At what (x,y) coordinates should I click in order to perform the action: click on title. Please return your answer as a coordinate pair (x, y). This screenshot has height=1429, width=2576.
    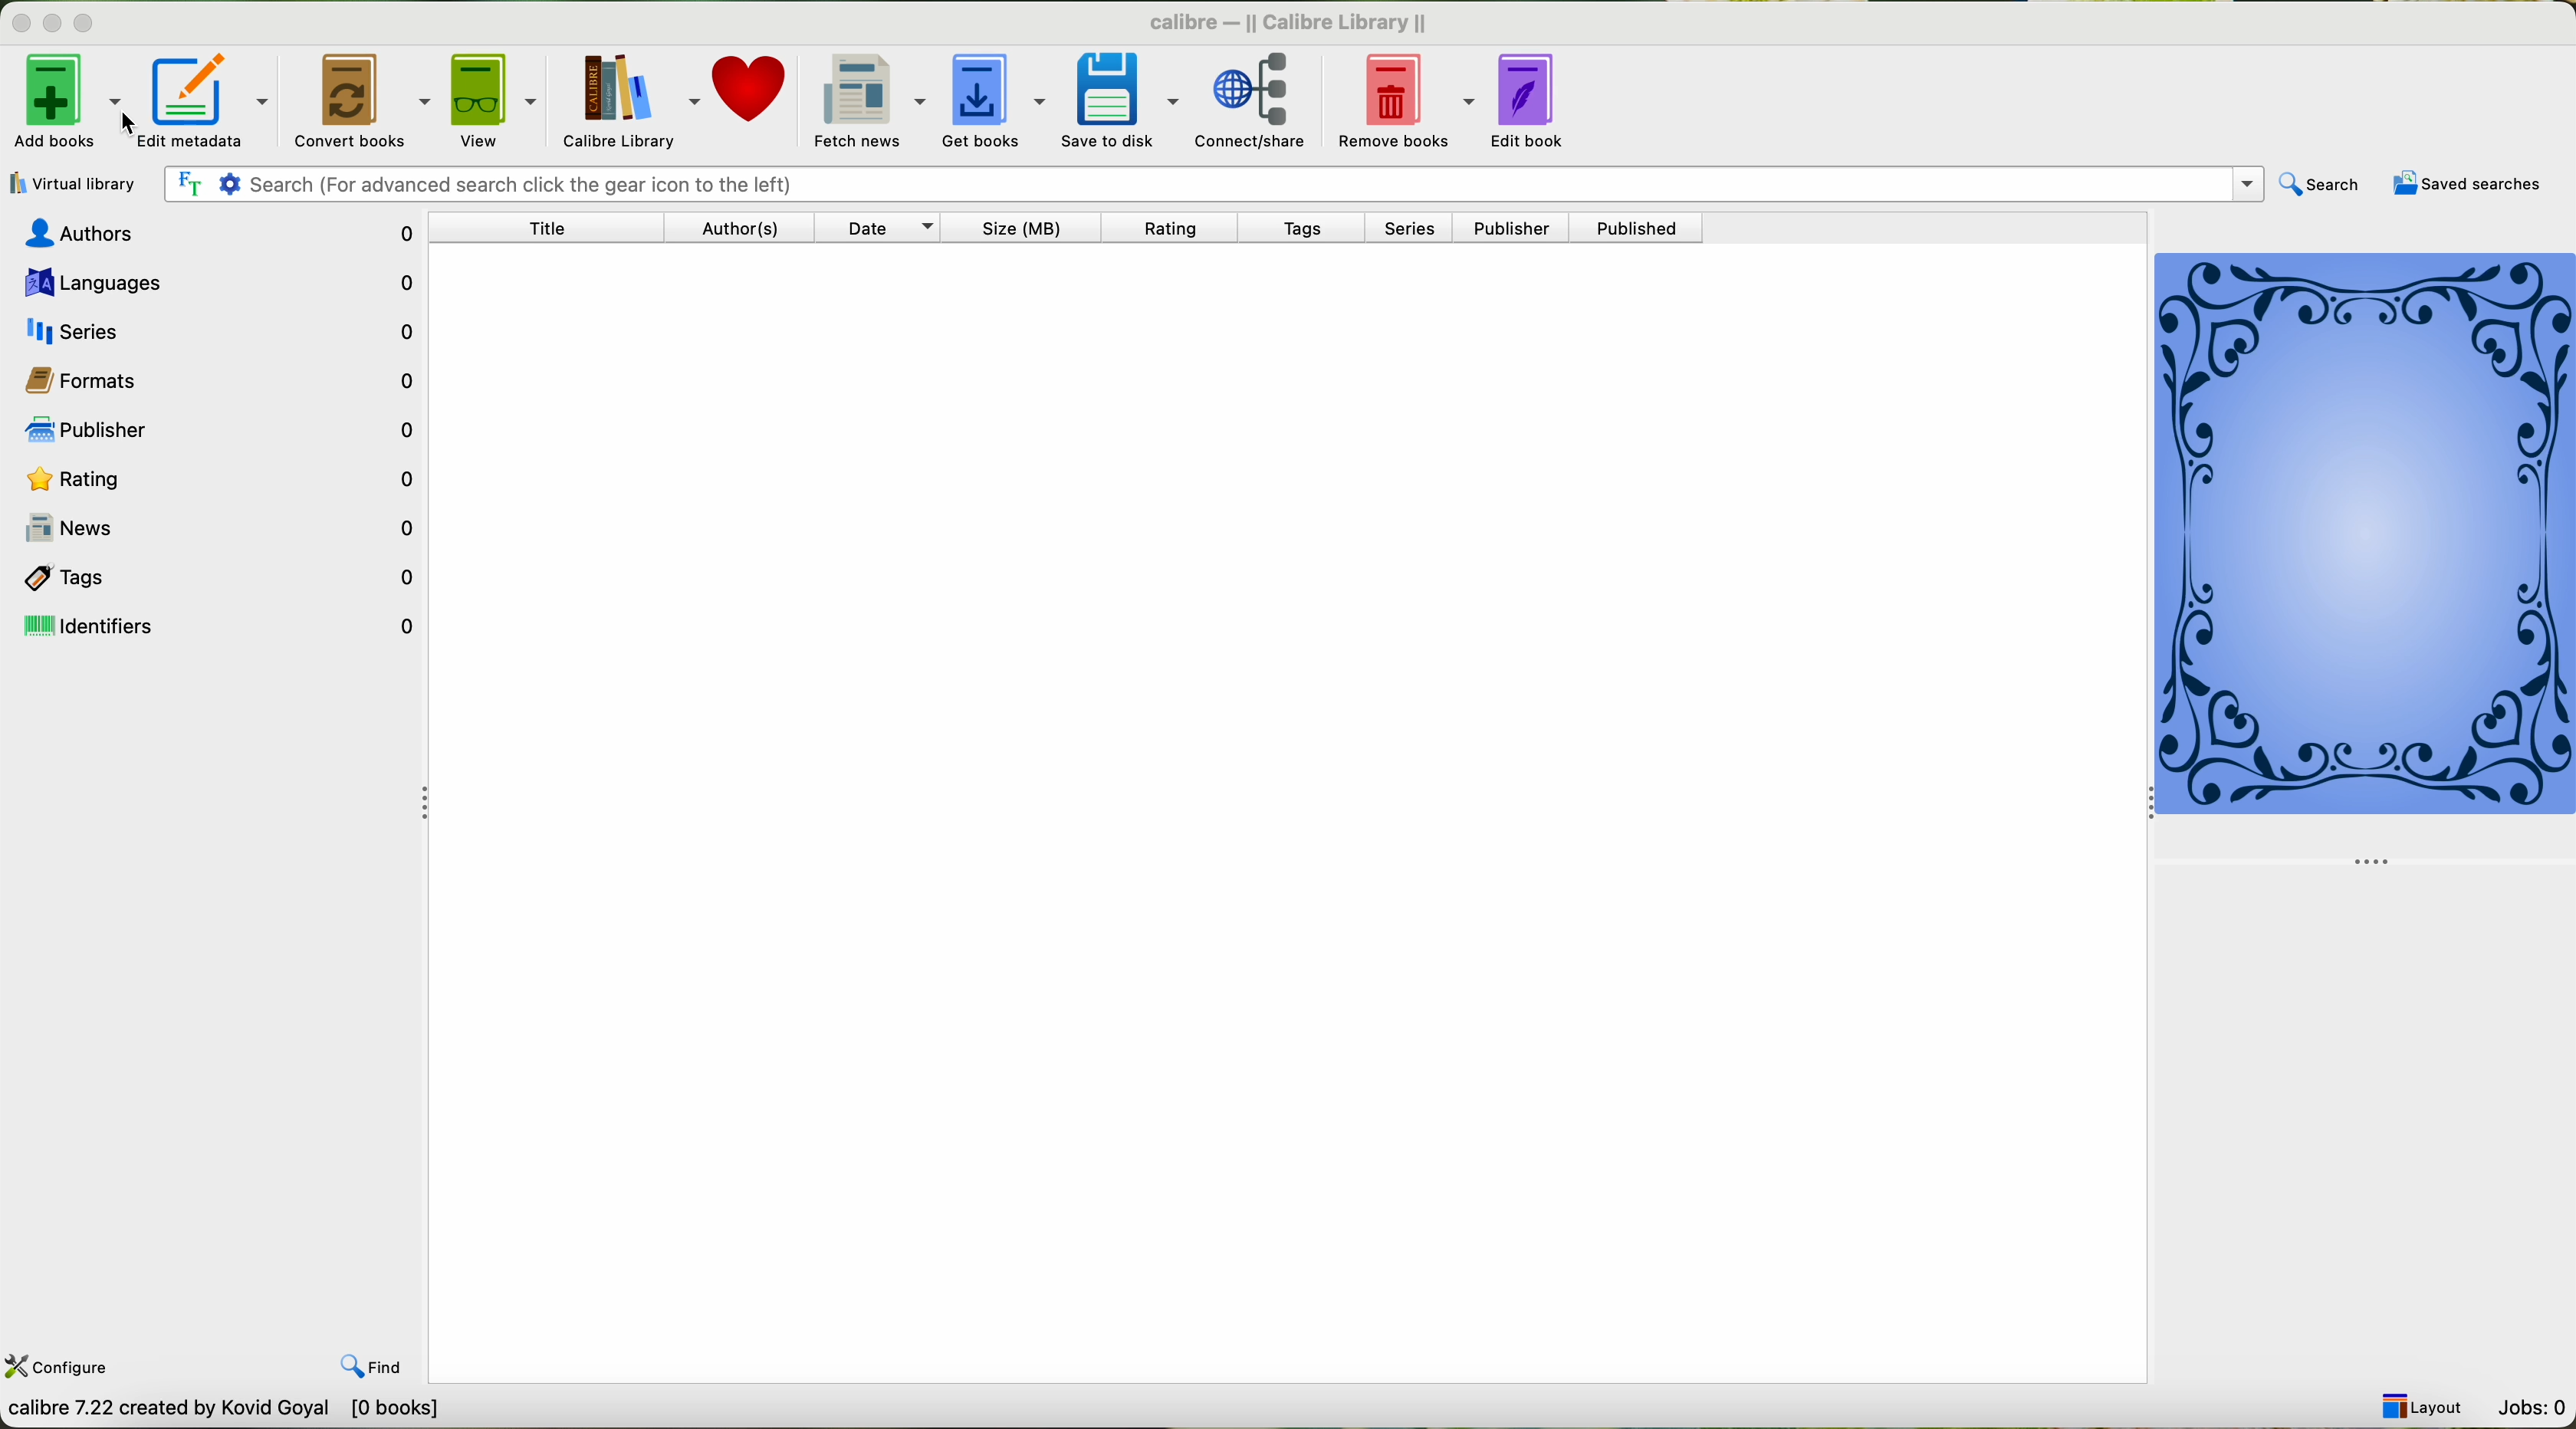
    Looking at the image, I should click on (547, 231).